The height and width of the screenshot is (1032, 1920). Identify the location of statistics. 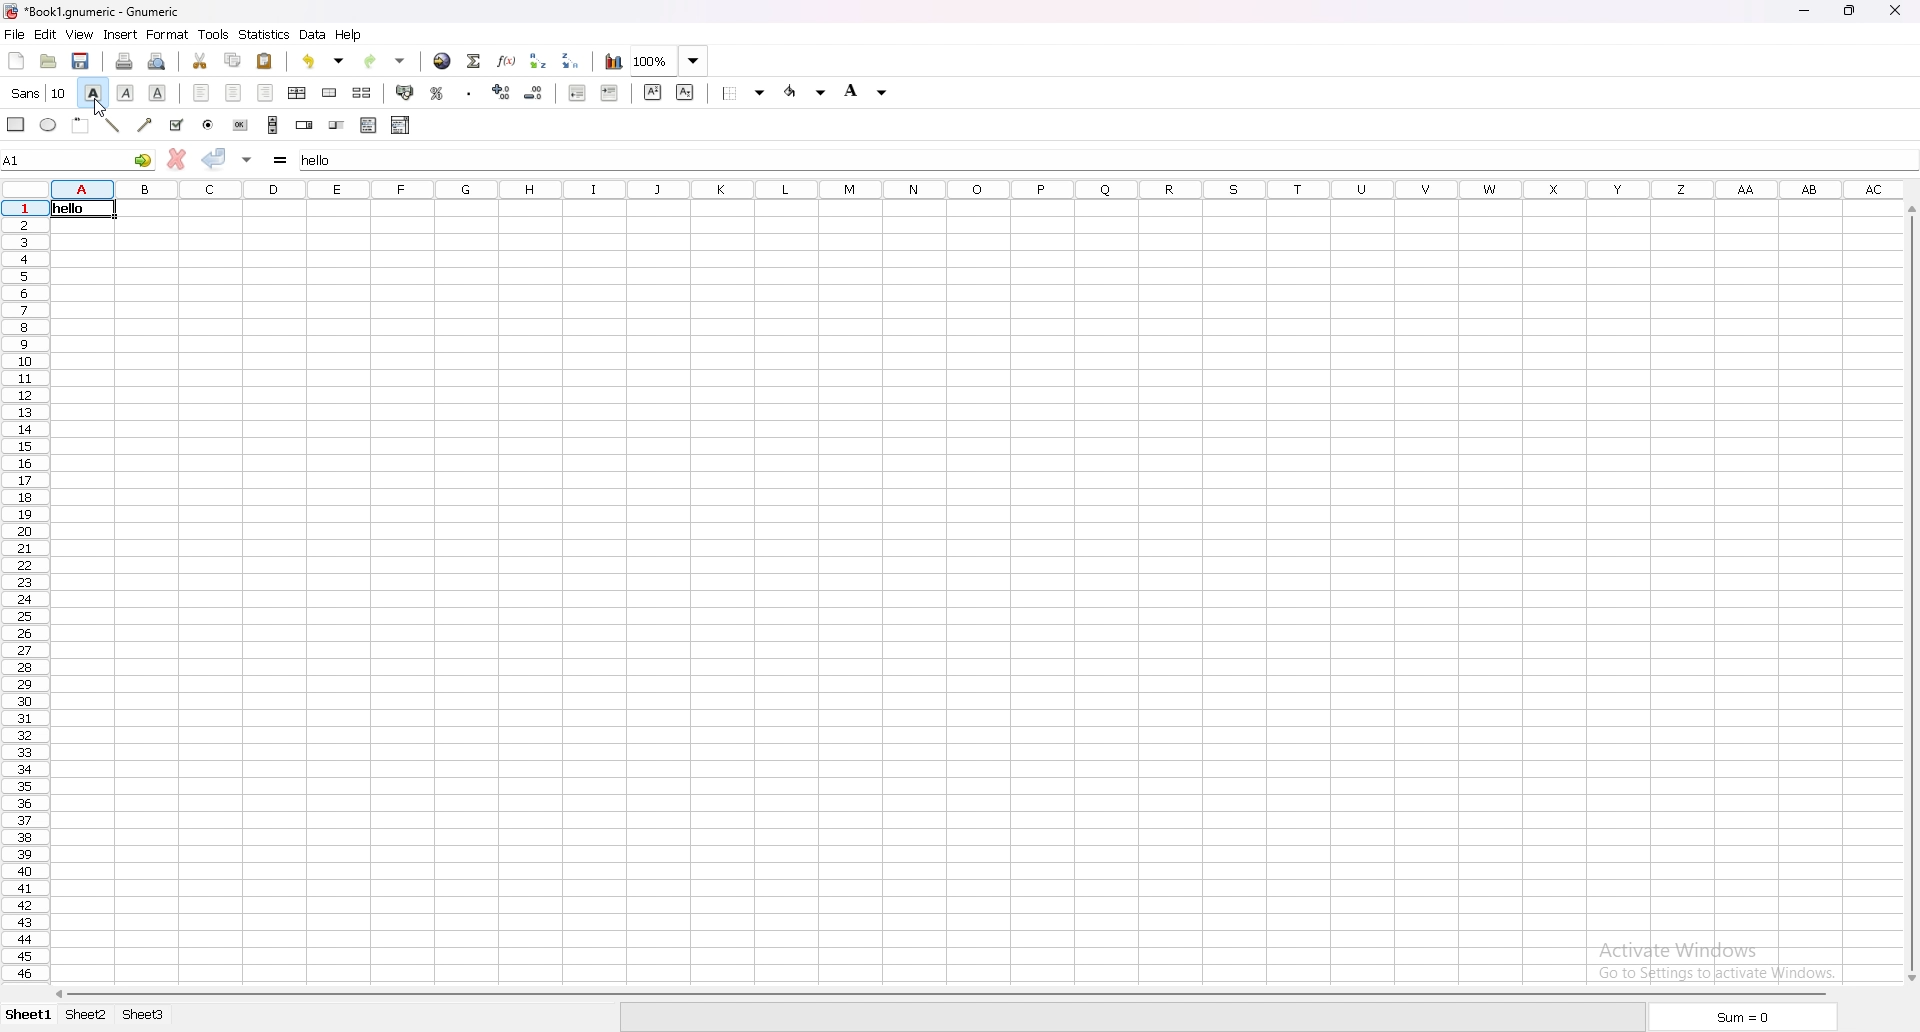
(263, 35).